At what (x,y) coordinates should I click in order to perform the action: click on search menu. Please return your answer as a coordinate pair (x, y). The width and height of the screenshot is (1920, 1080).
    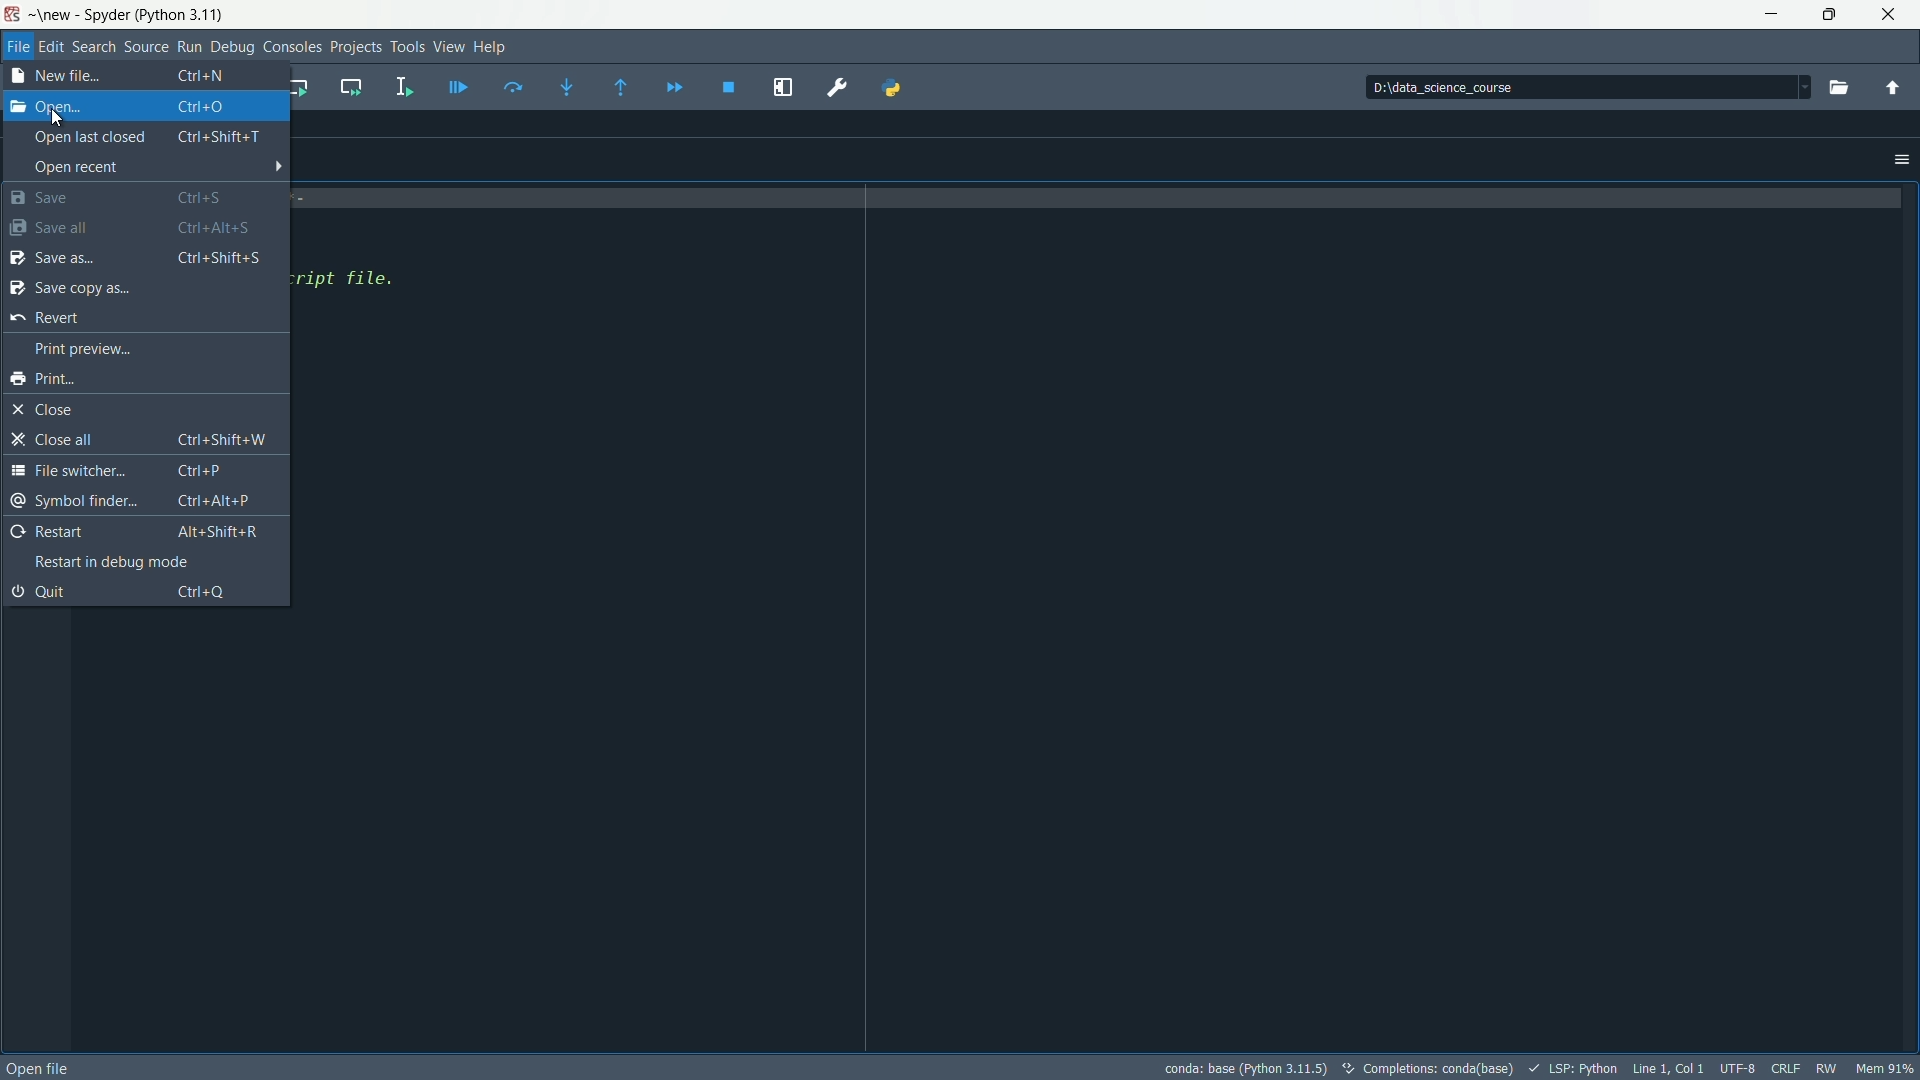
    Looking at the image, I should click on (93, 47).